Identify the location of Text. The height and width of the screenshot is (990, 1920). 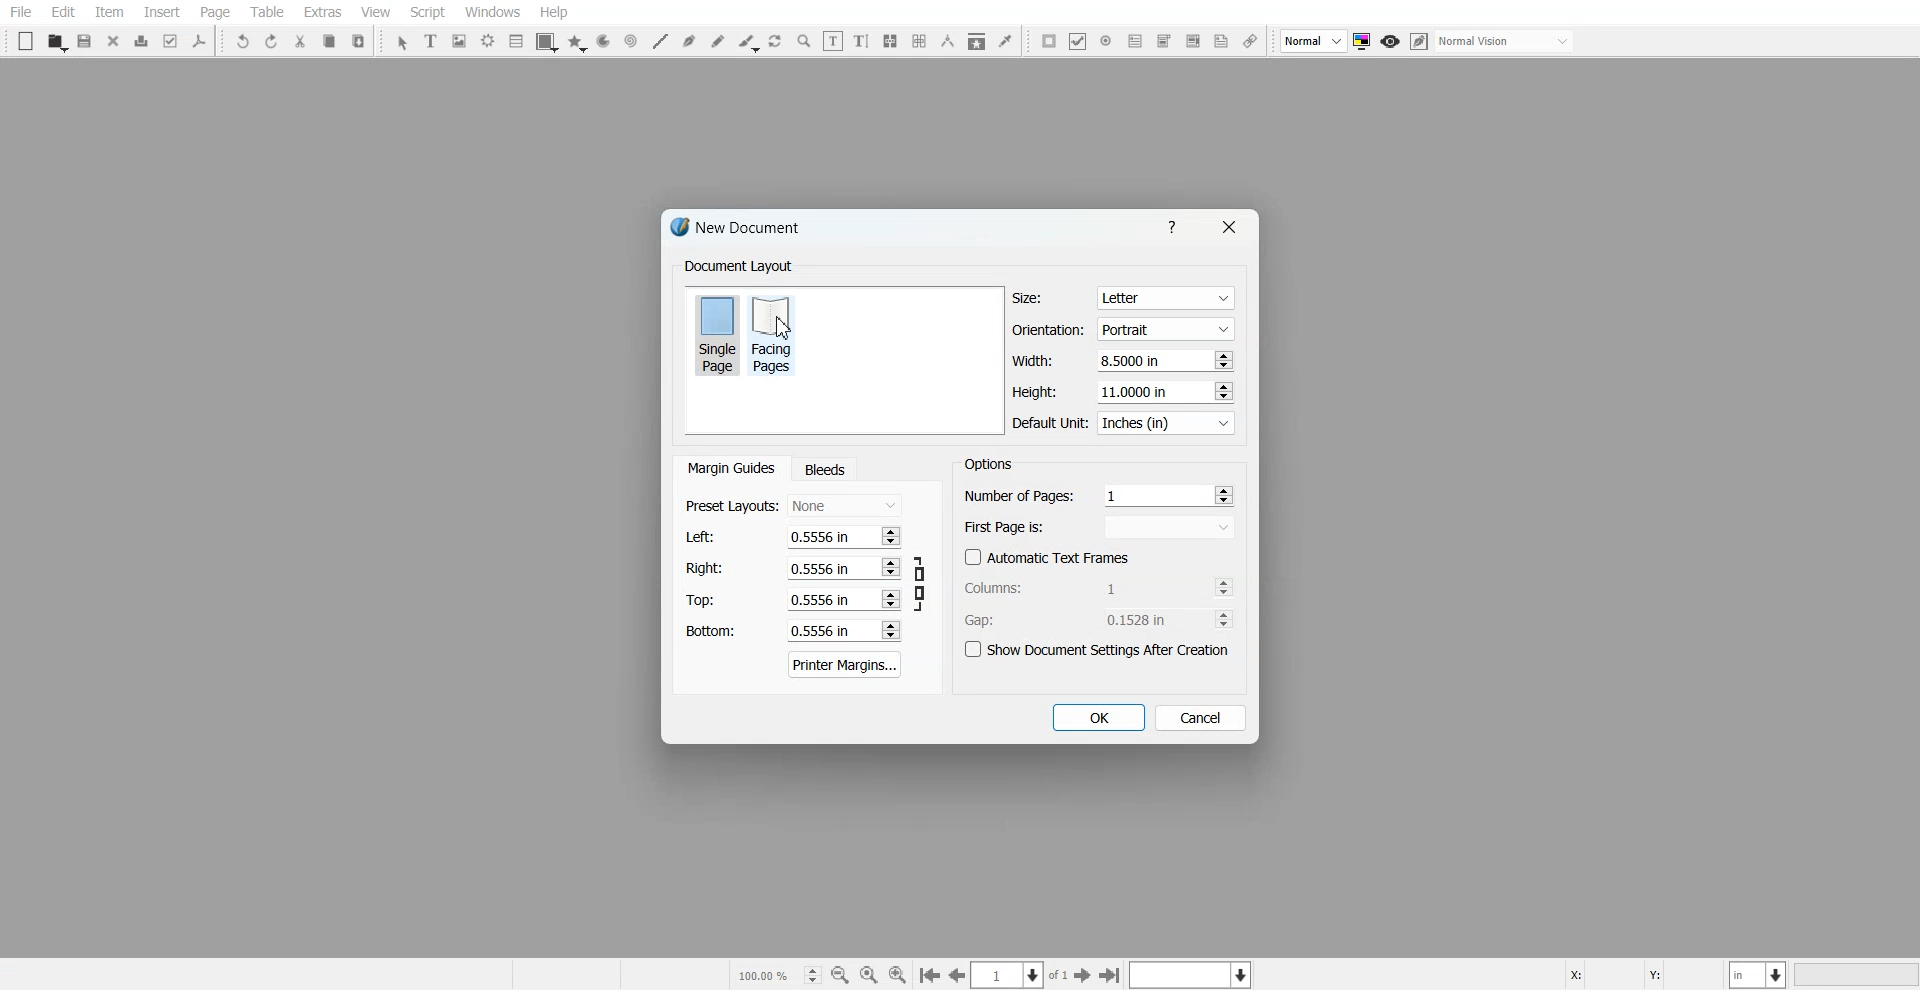
(988, 463).